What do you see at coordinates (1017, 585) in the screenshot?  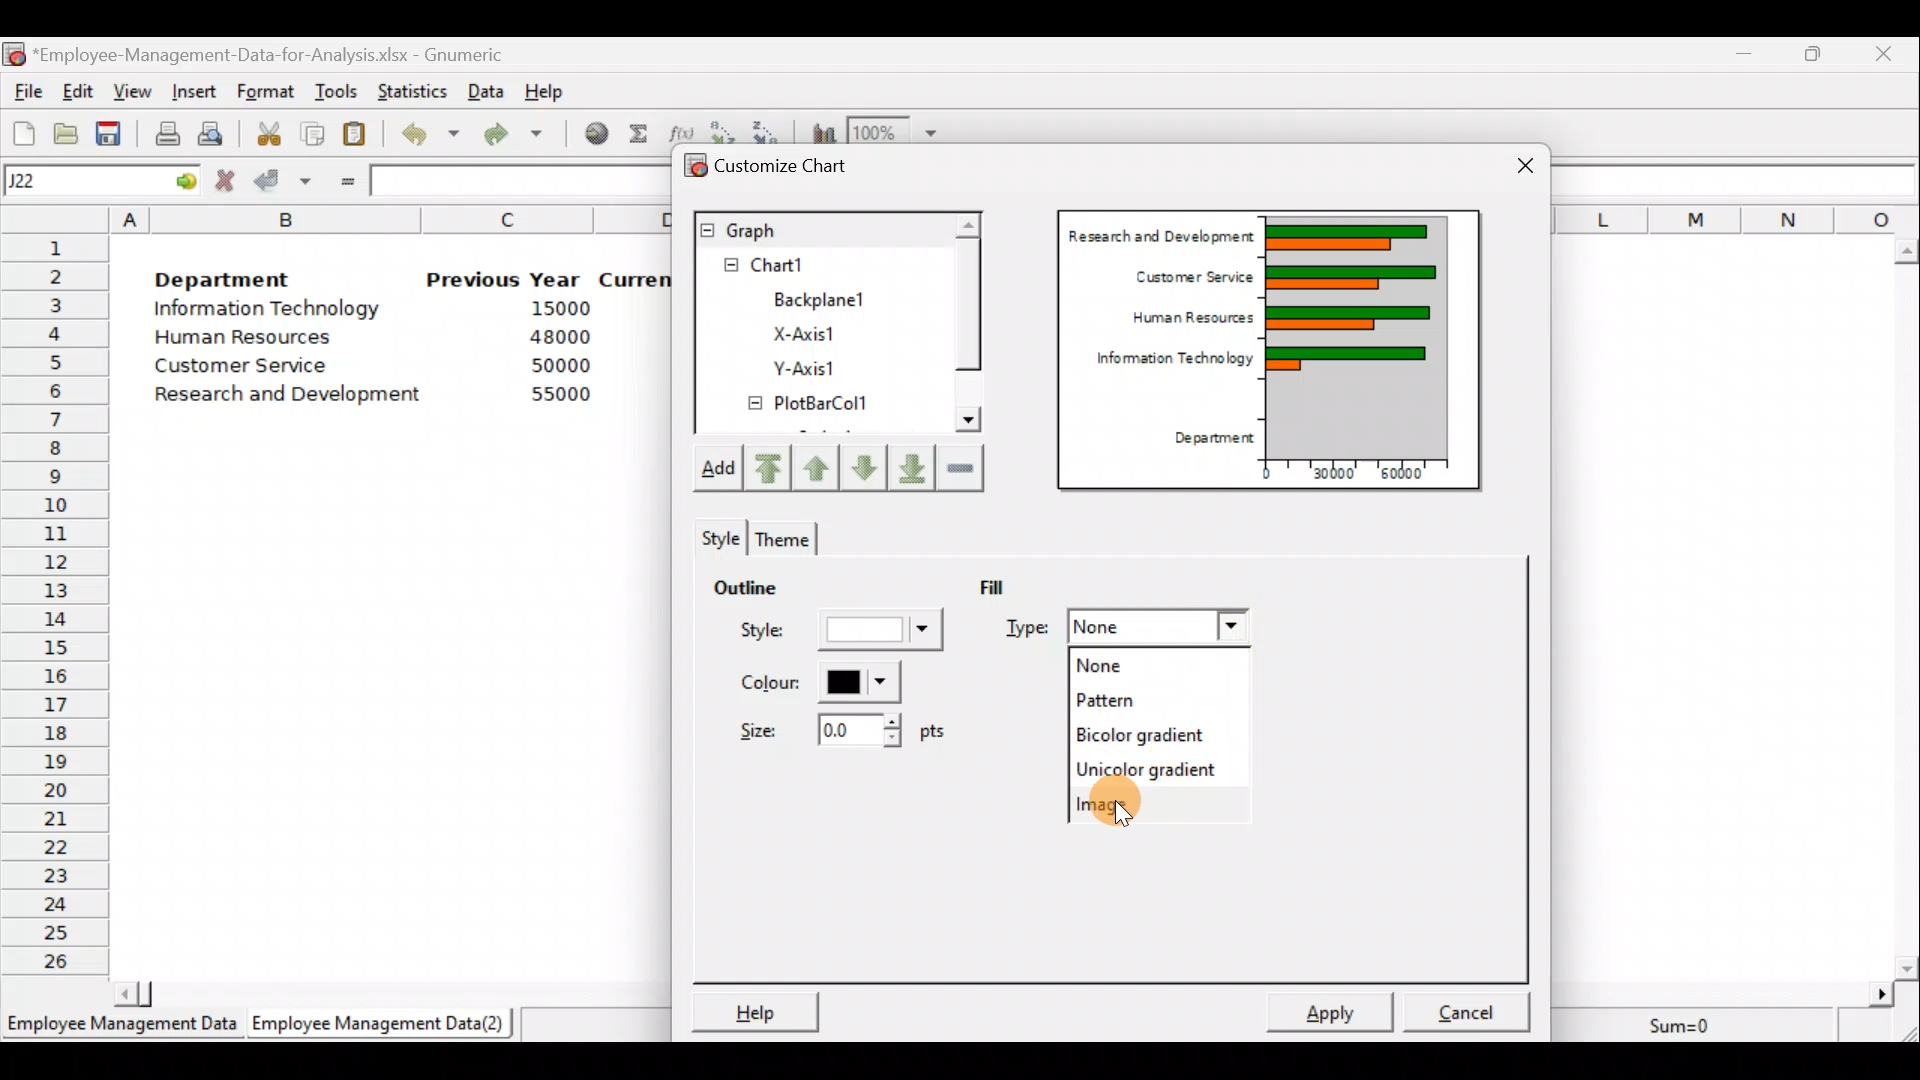 I see `Fill` at bounding box center [1017, 585].